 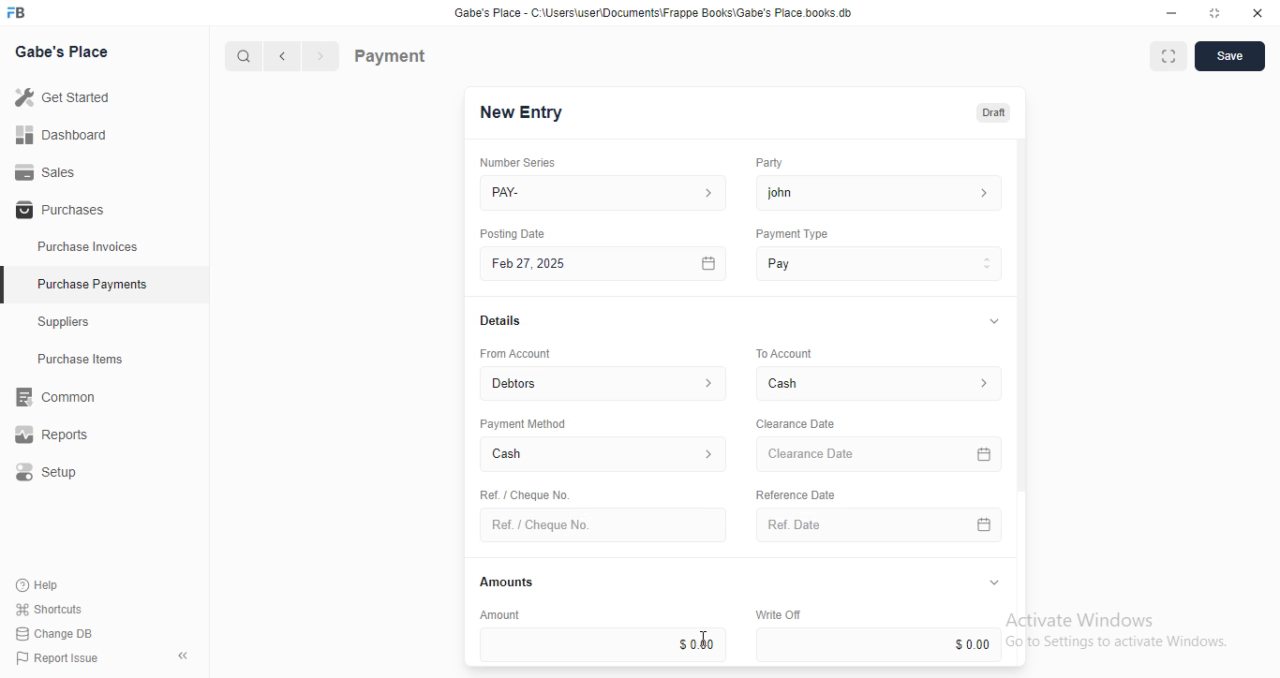 I want to click on Ret. / Cheque No., so click(x=522, y=493).